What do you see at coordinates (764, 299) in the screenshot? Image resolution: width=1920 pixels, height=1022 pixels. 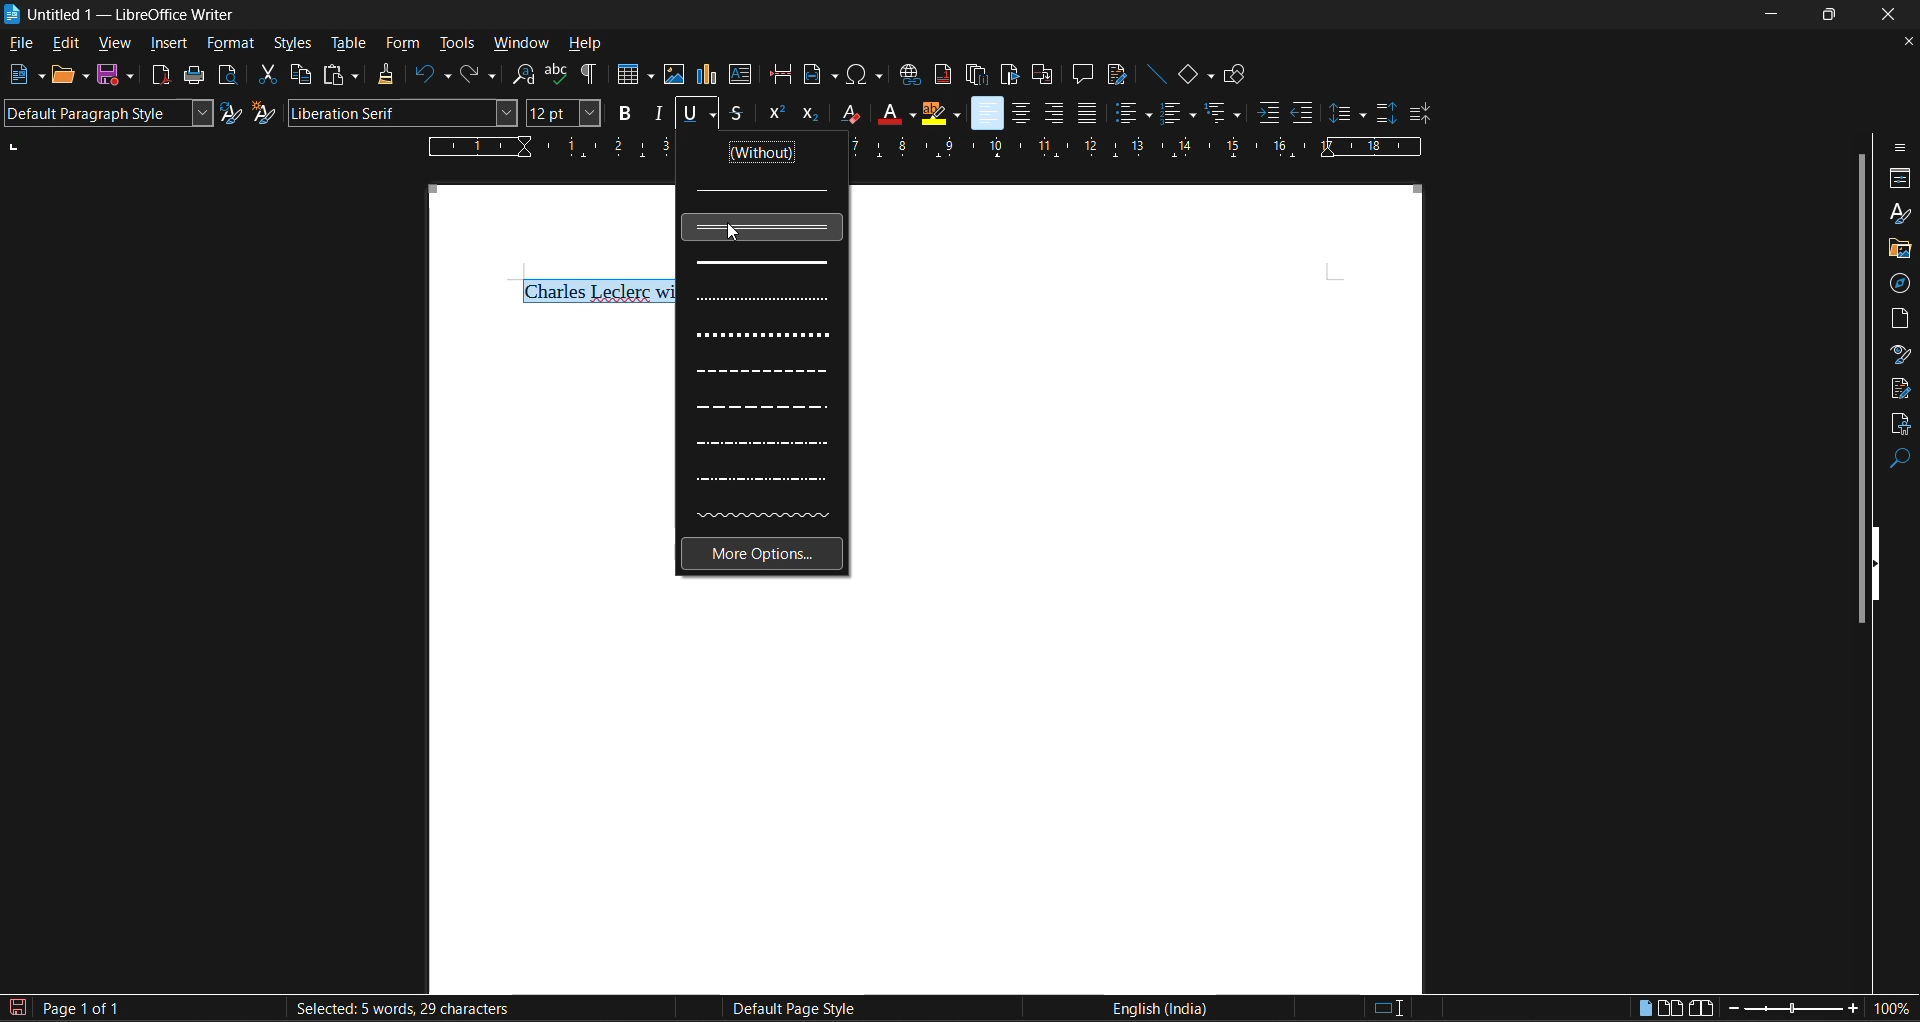 I see `dotted` at bounding box center [764, 299].